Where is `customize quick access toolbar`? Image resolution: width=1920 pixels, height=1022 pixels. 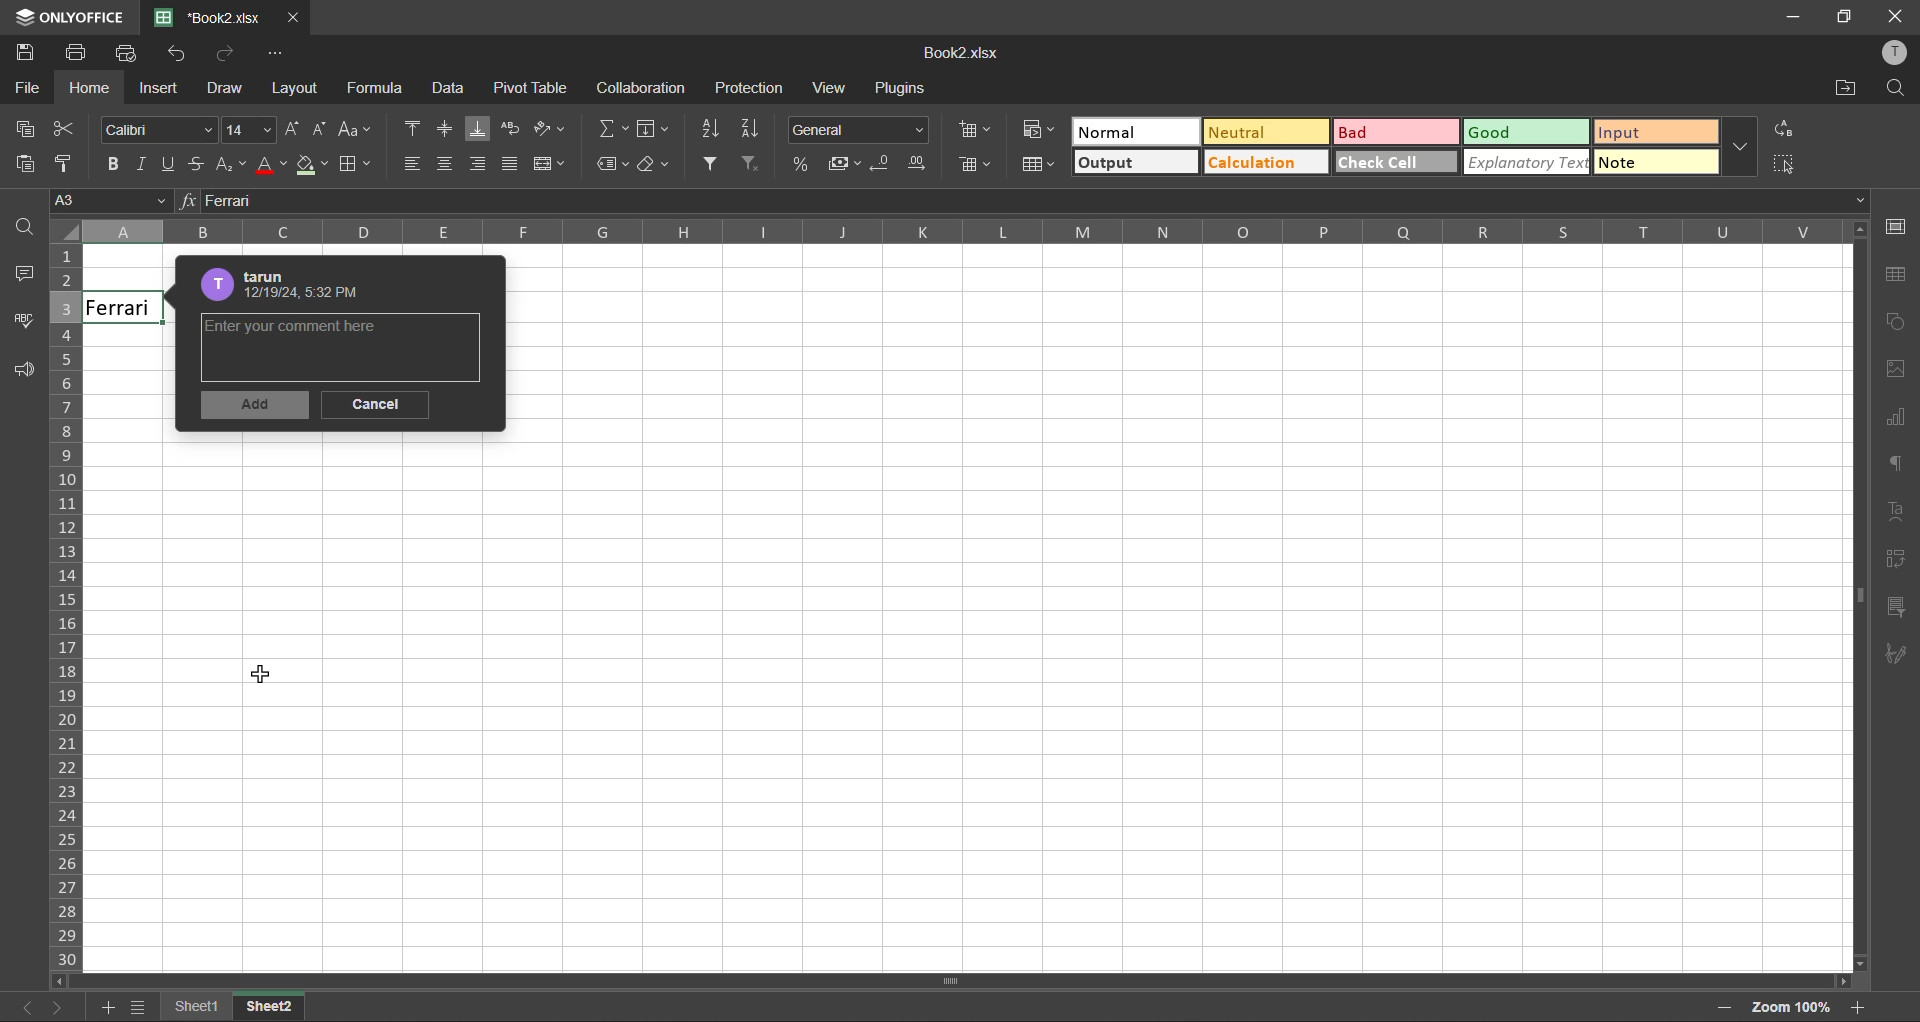
customize quick access toolbar is located at coordinates (284, 53).